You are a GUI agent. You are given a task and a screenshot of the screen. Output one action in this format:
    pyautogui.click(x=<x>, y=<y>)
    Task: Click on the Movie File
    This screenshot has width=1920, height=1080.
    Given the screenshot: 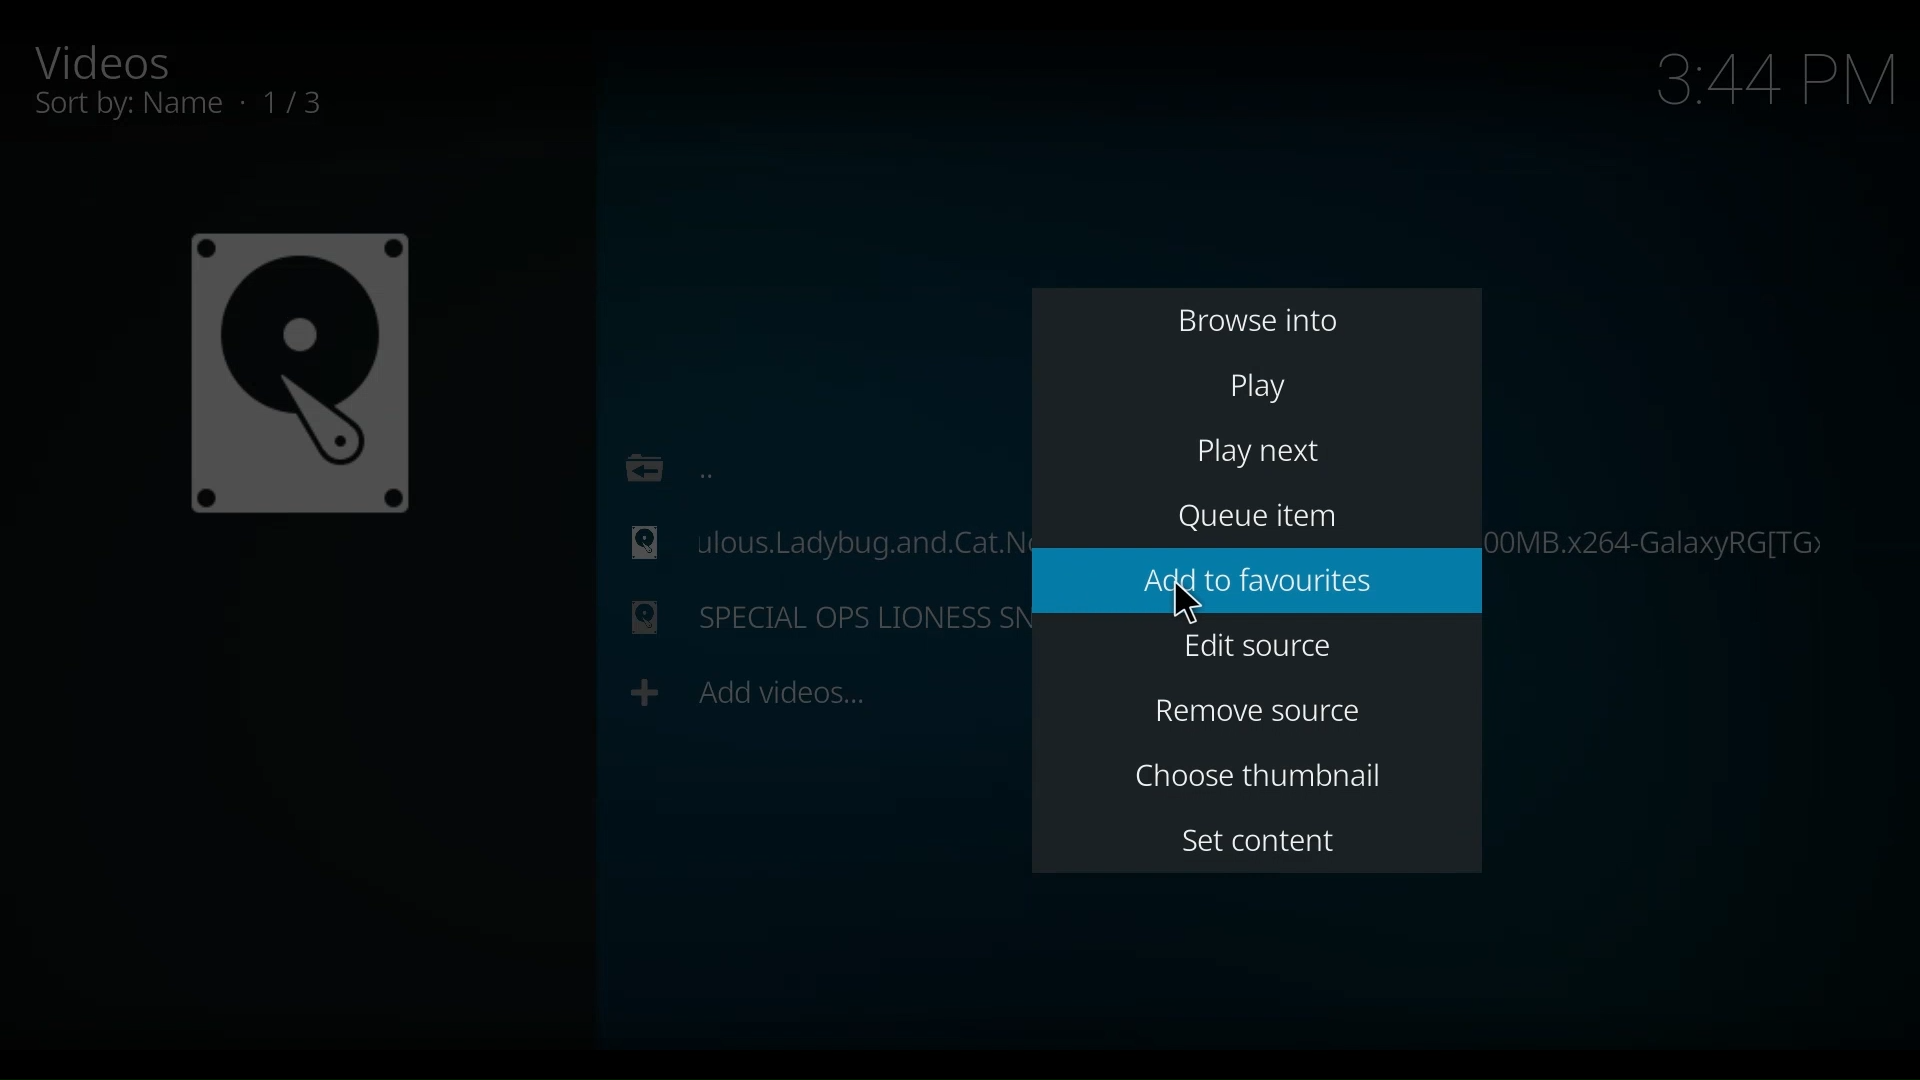 What is the action you would take?
    pyautogui.click(x=808, y=622)
    